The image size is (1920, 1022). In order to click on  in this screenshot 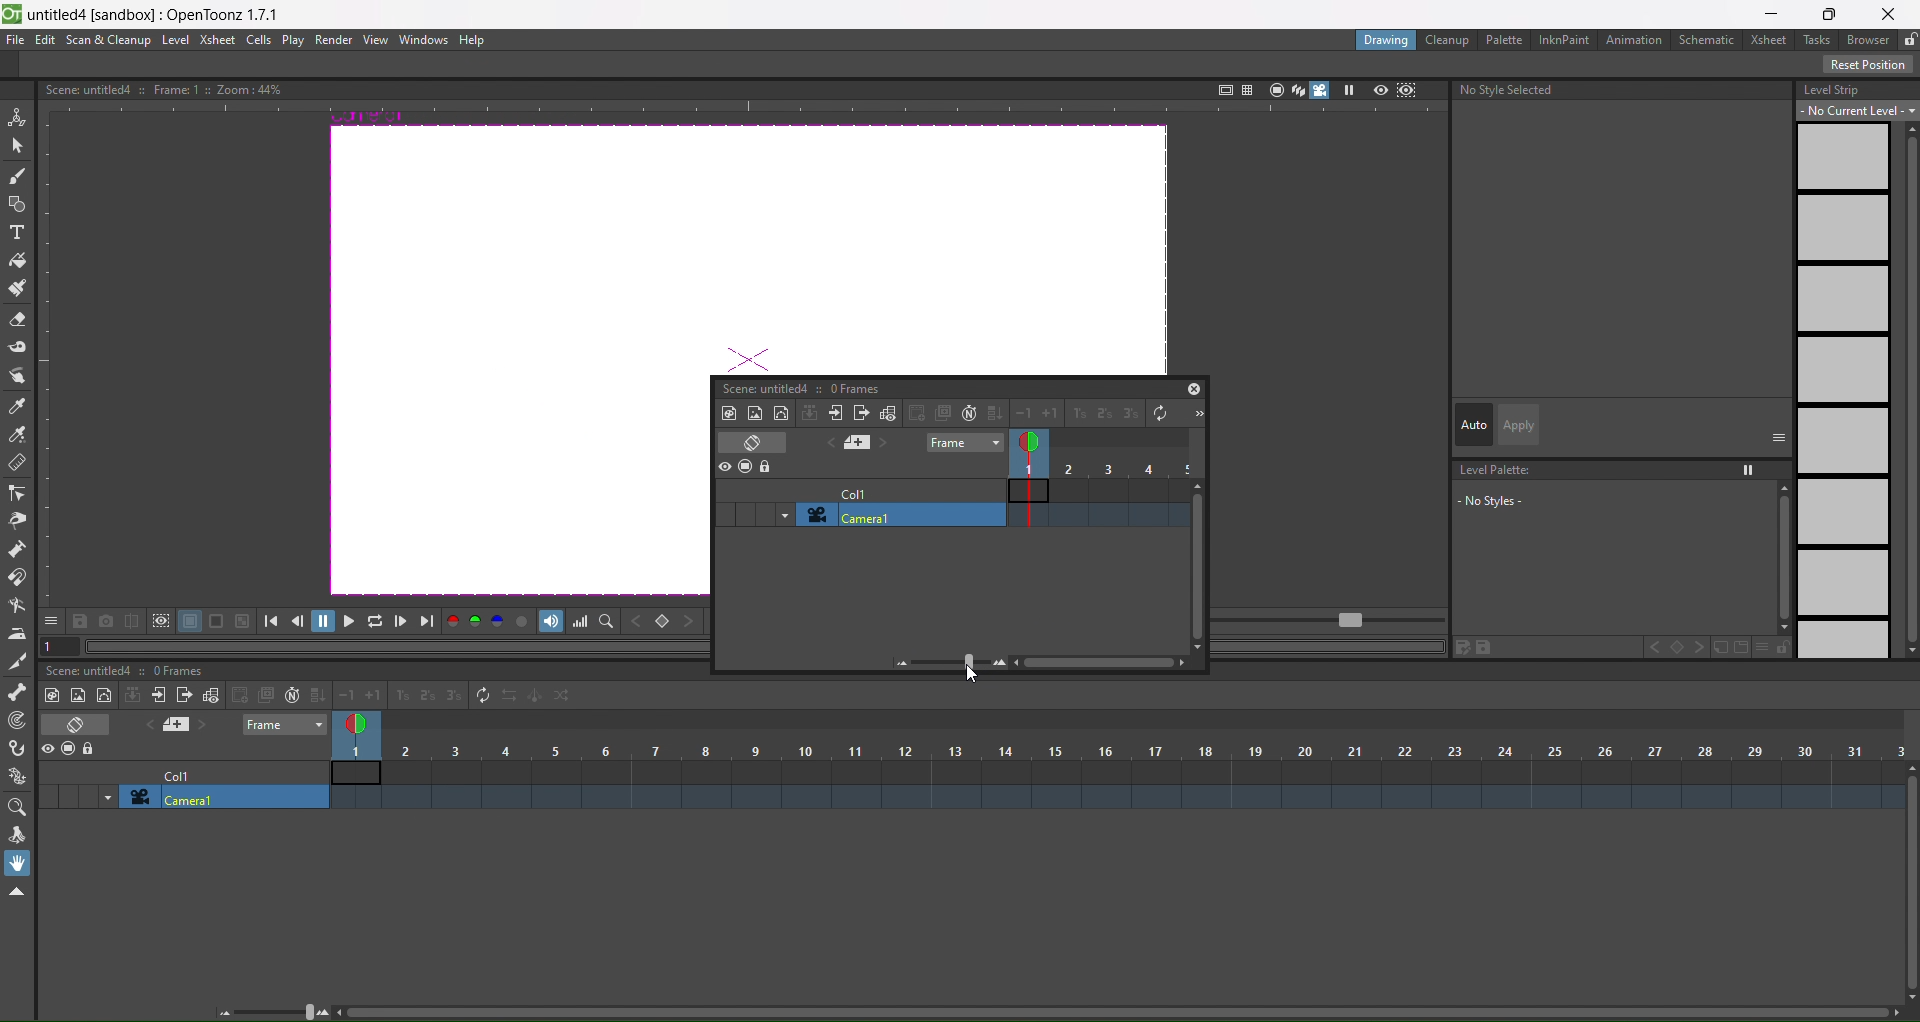, I will do `click(993, 415)`.